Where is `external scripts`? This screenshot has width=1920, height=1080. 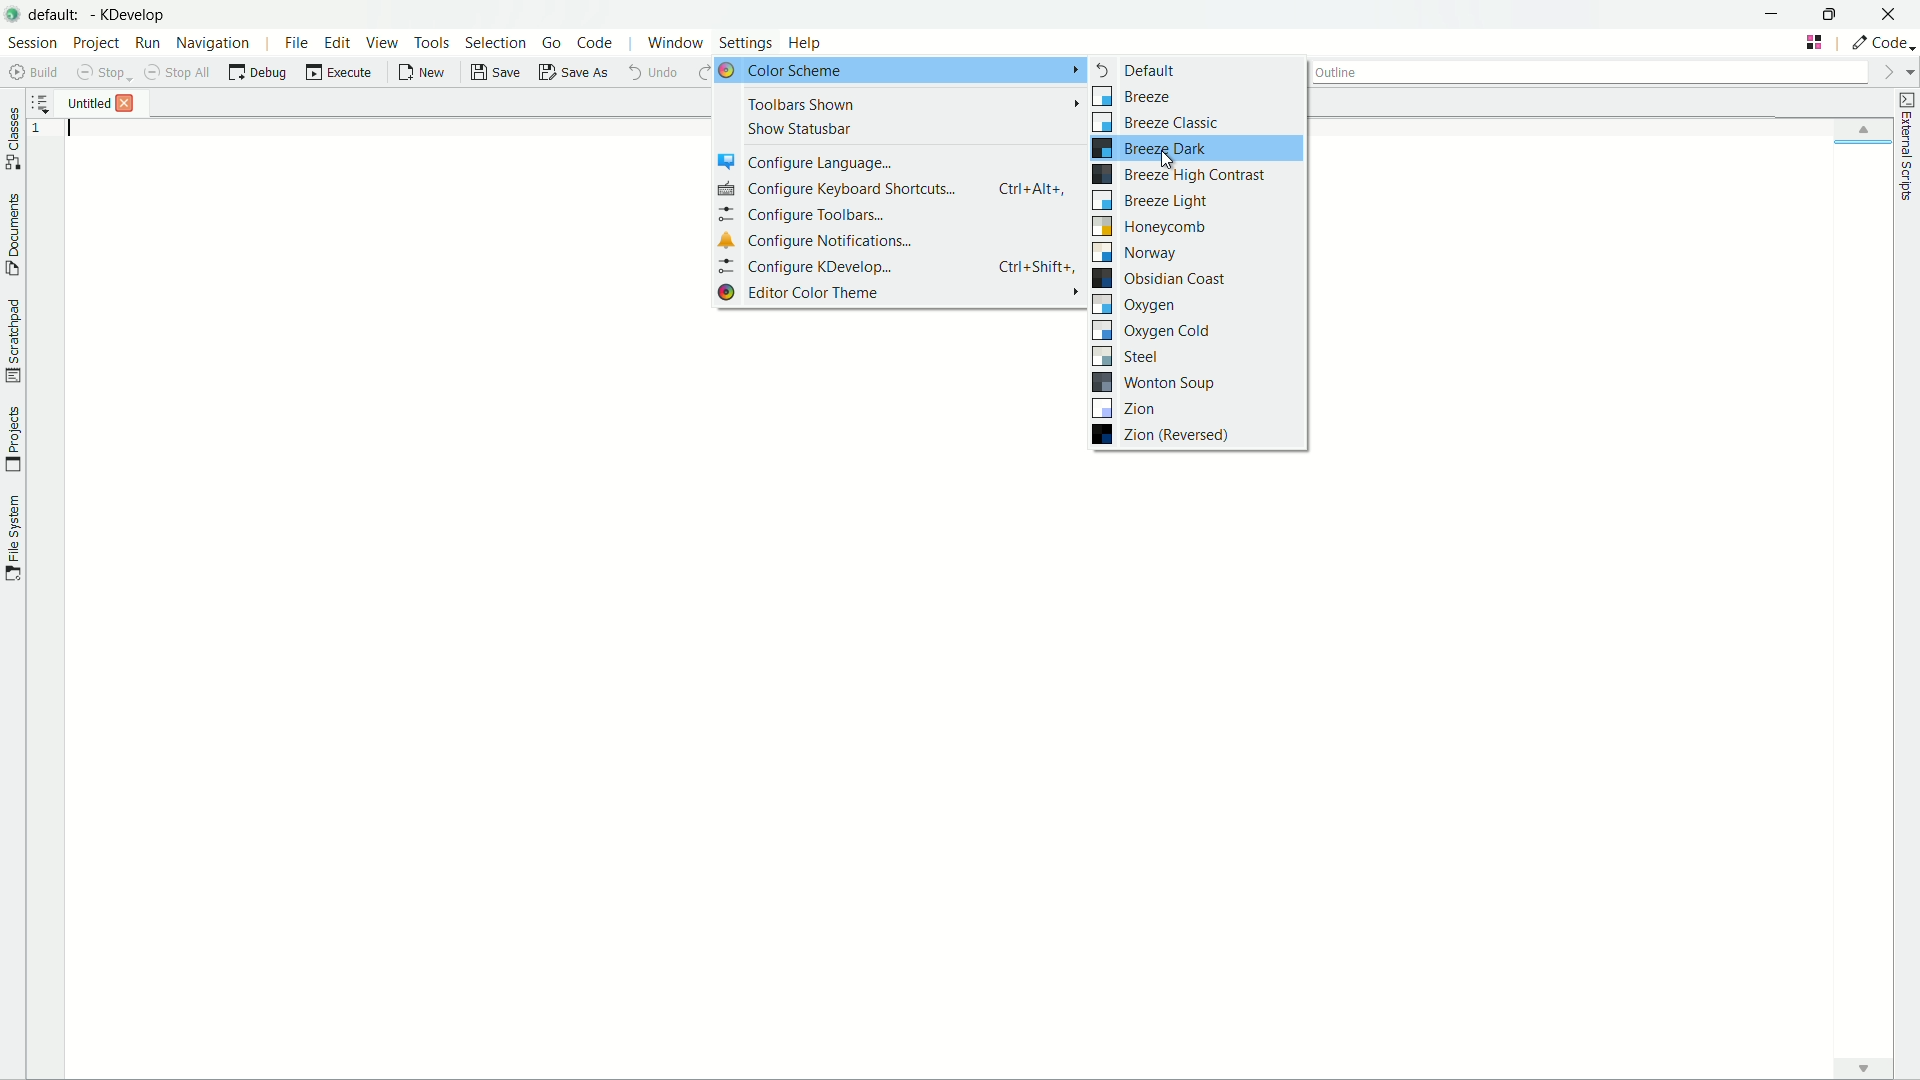
external scripts is located at coordinates (1907, 146).